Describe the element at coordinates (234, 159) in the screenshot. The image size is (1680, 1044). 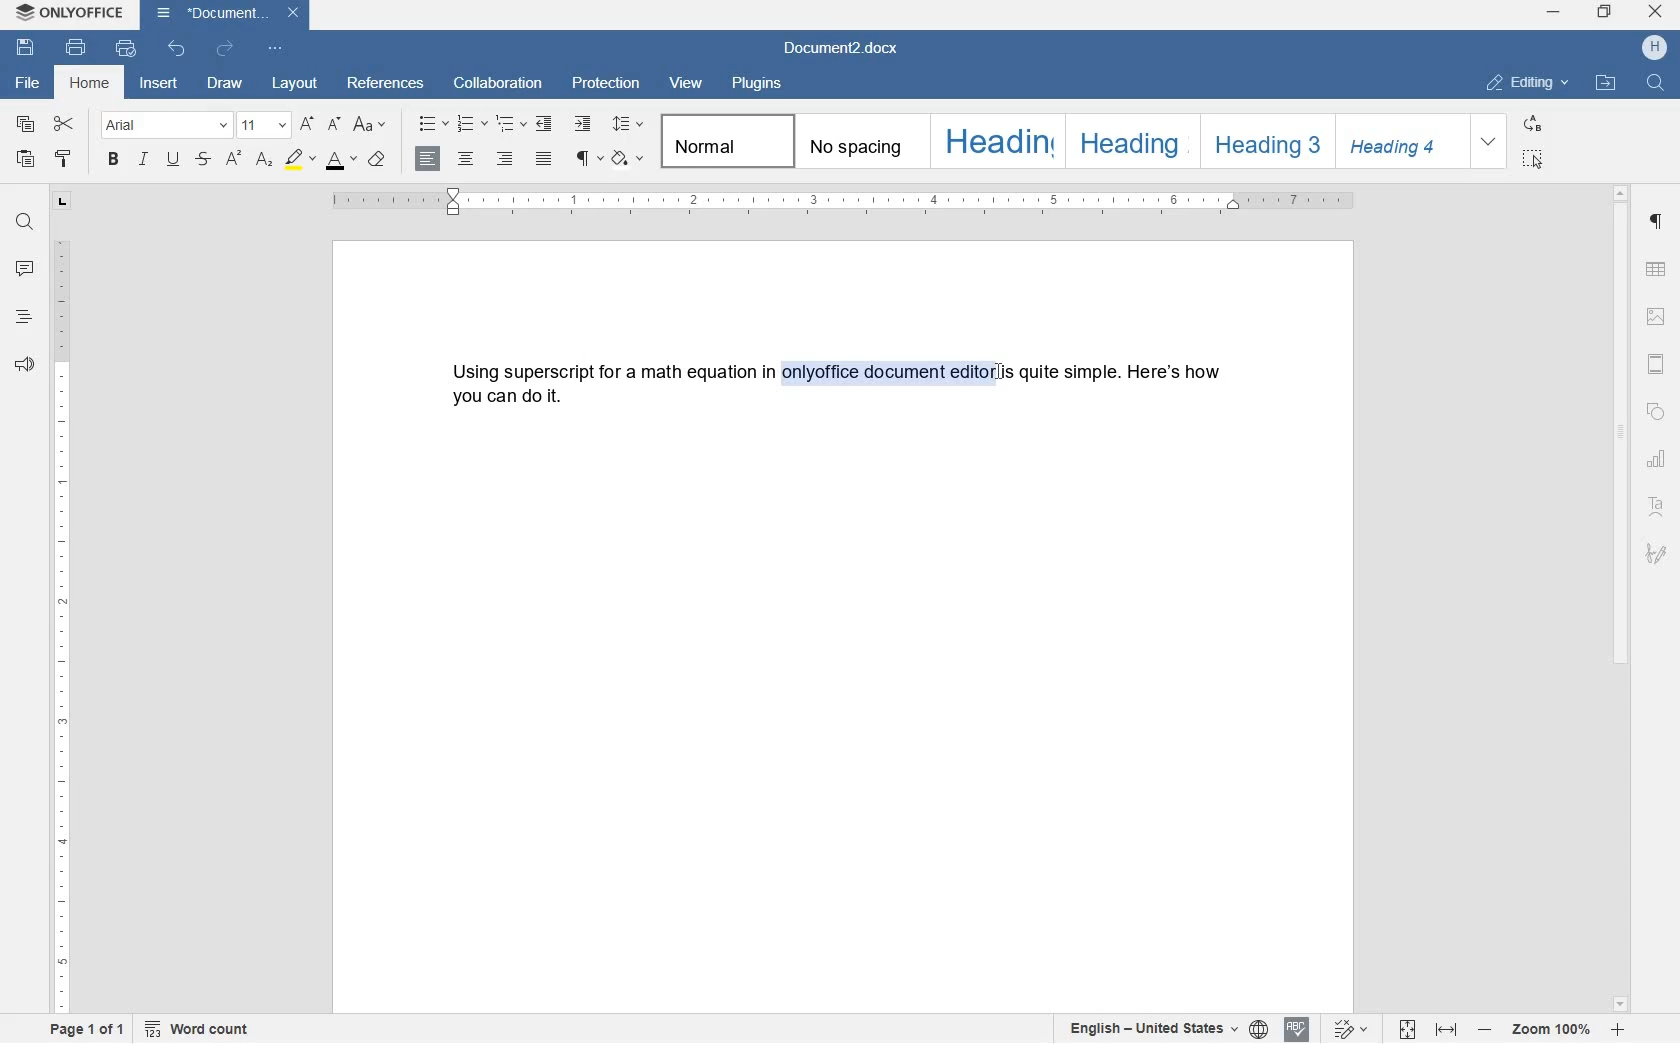
I see `superscript` at that location.